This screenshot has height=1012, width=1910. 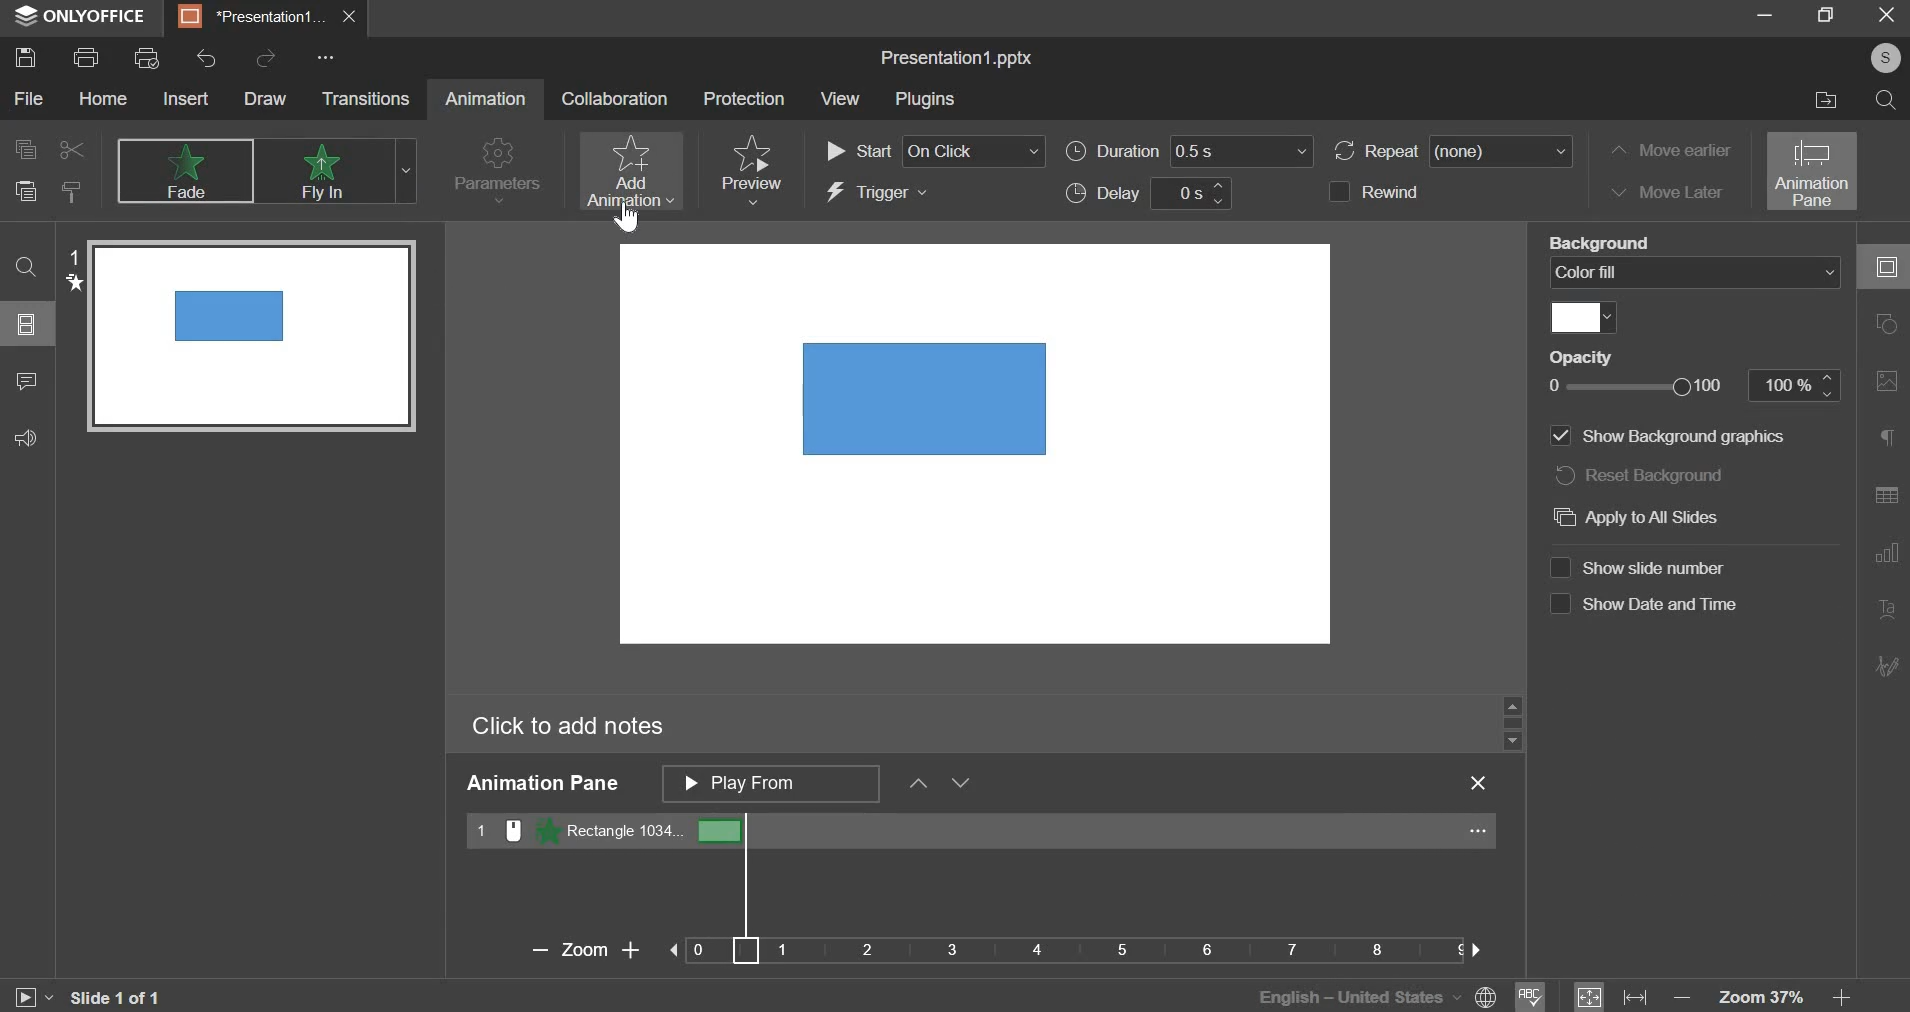 What do you see at coordinates (23, 150) in the screenshot?
I see `copy` at bounding box center [23, 150].